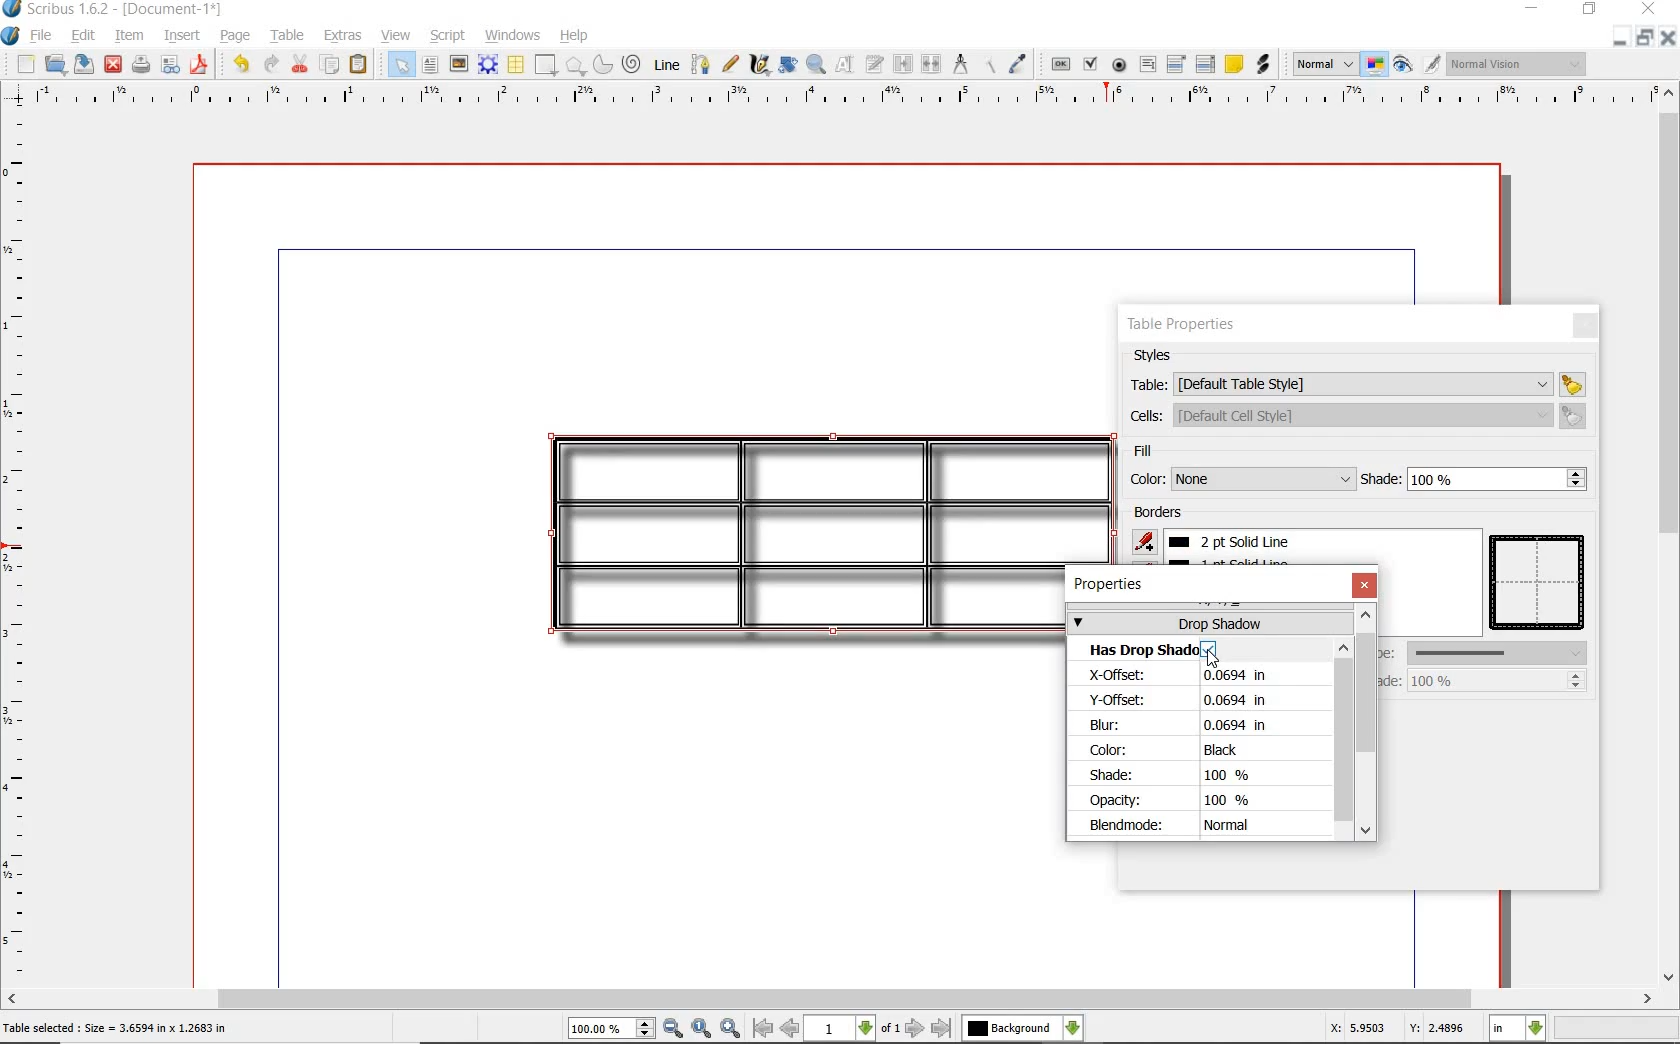 The height and width of the screenshot is (1044, 1680). What do you see at coordinates (236, 37) in the screenshot?
I see `page` at bounding box center [236, 37].